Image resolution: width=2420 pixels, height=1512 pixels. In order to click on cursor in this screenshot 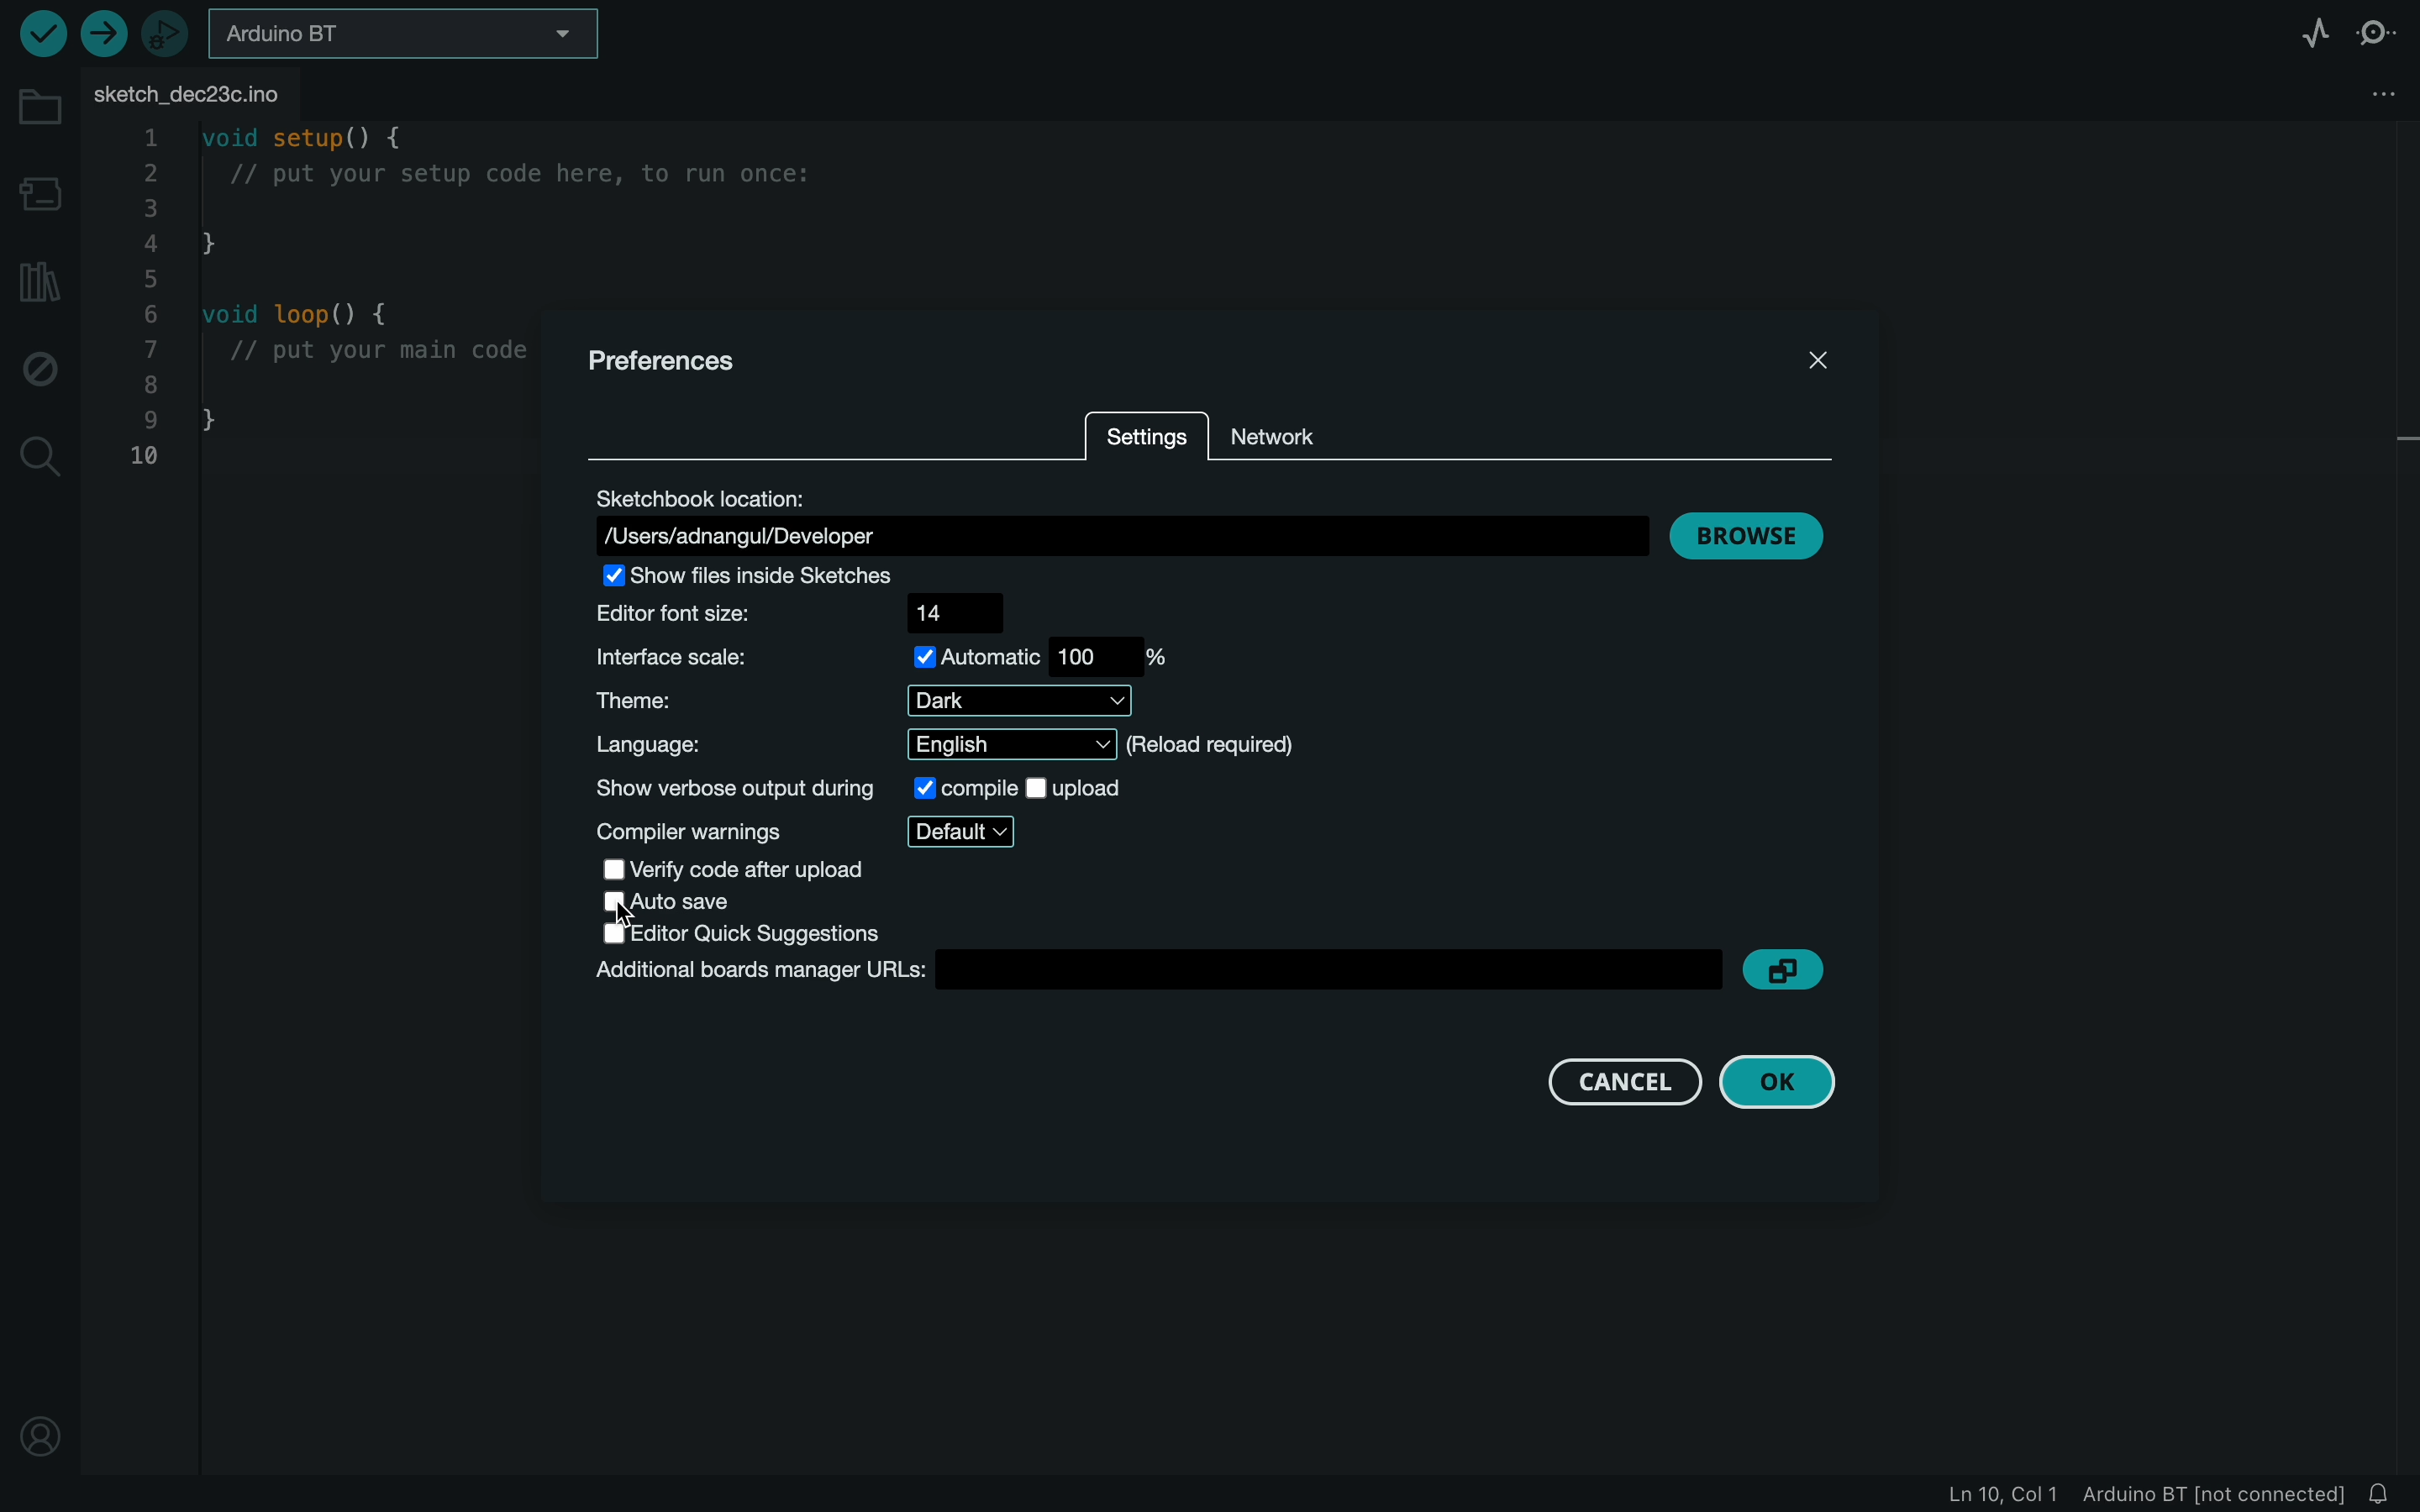, I will do `click(633, 915)`.